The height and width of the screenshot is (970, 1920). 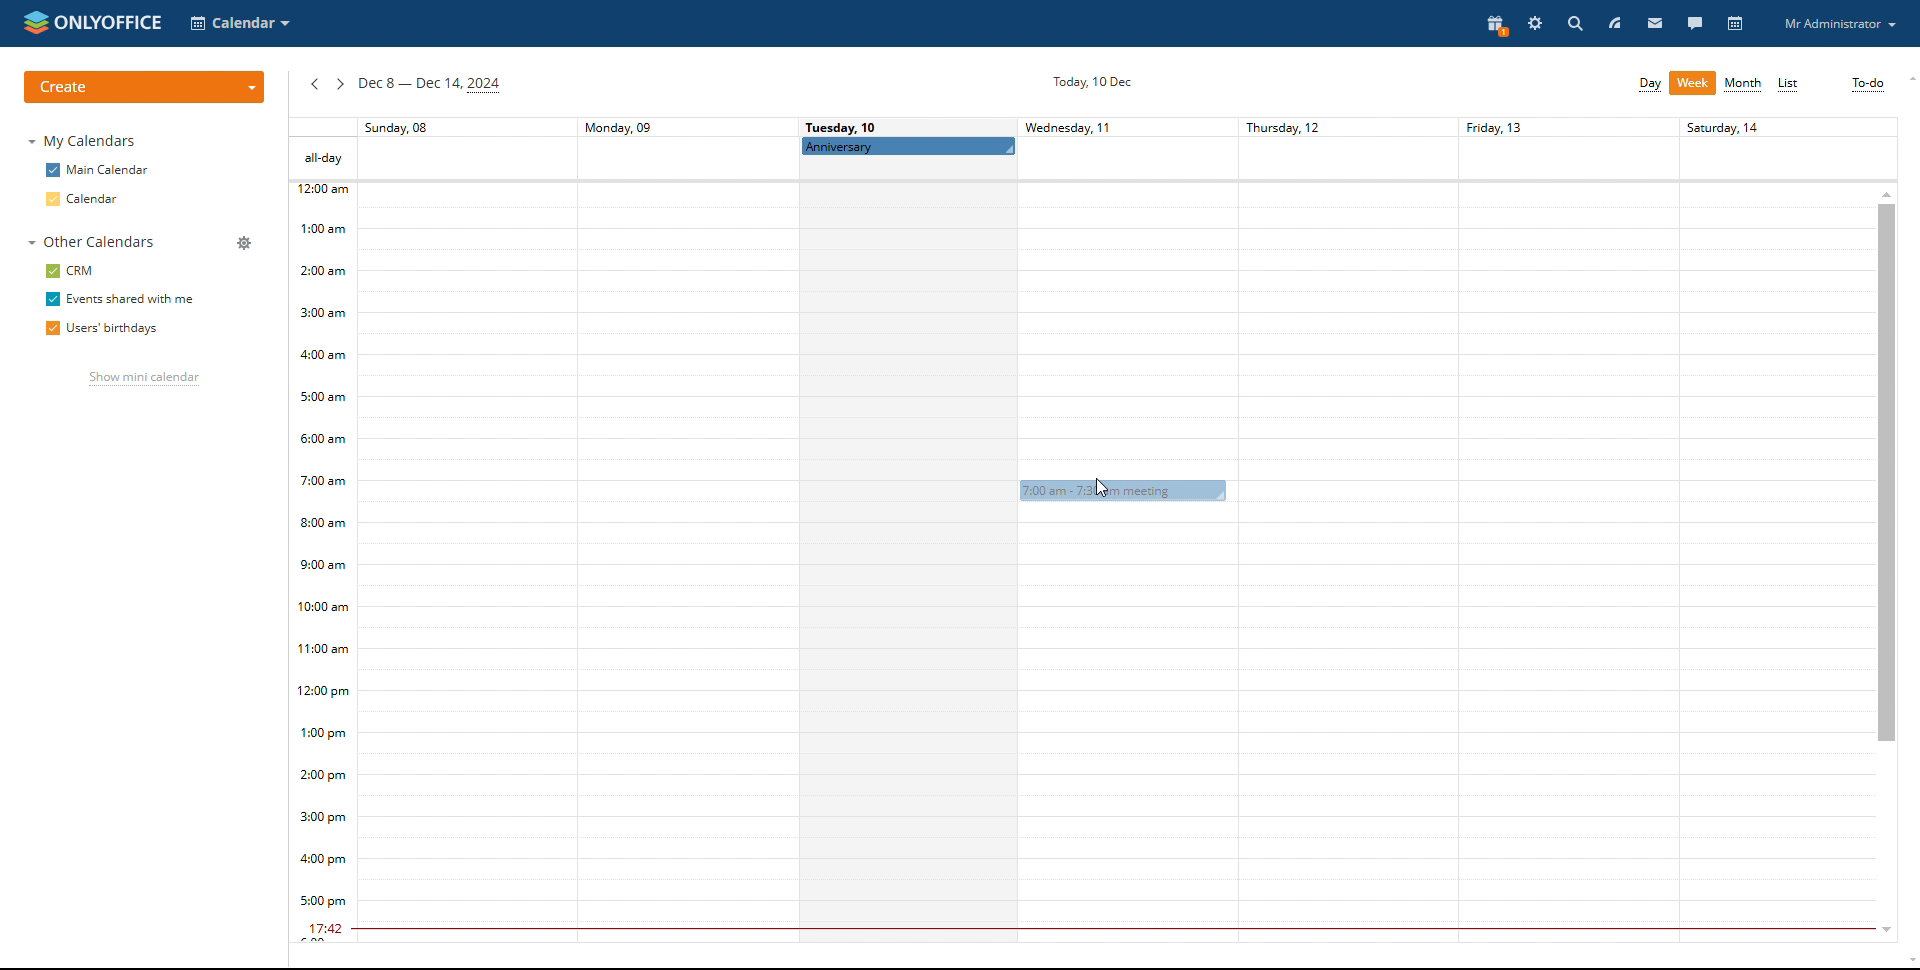 What do you see at coordinates (1840, 24) in the screenshot?
I see `profile` at bounding box center [1840, 24].